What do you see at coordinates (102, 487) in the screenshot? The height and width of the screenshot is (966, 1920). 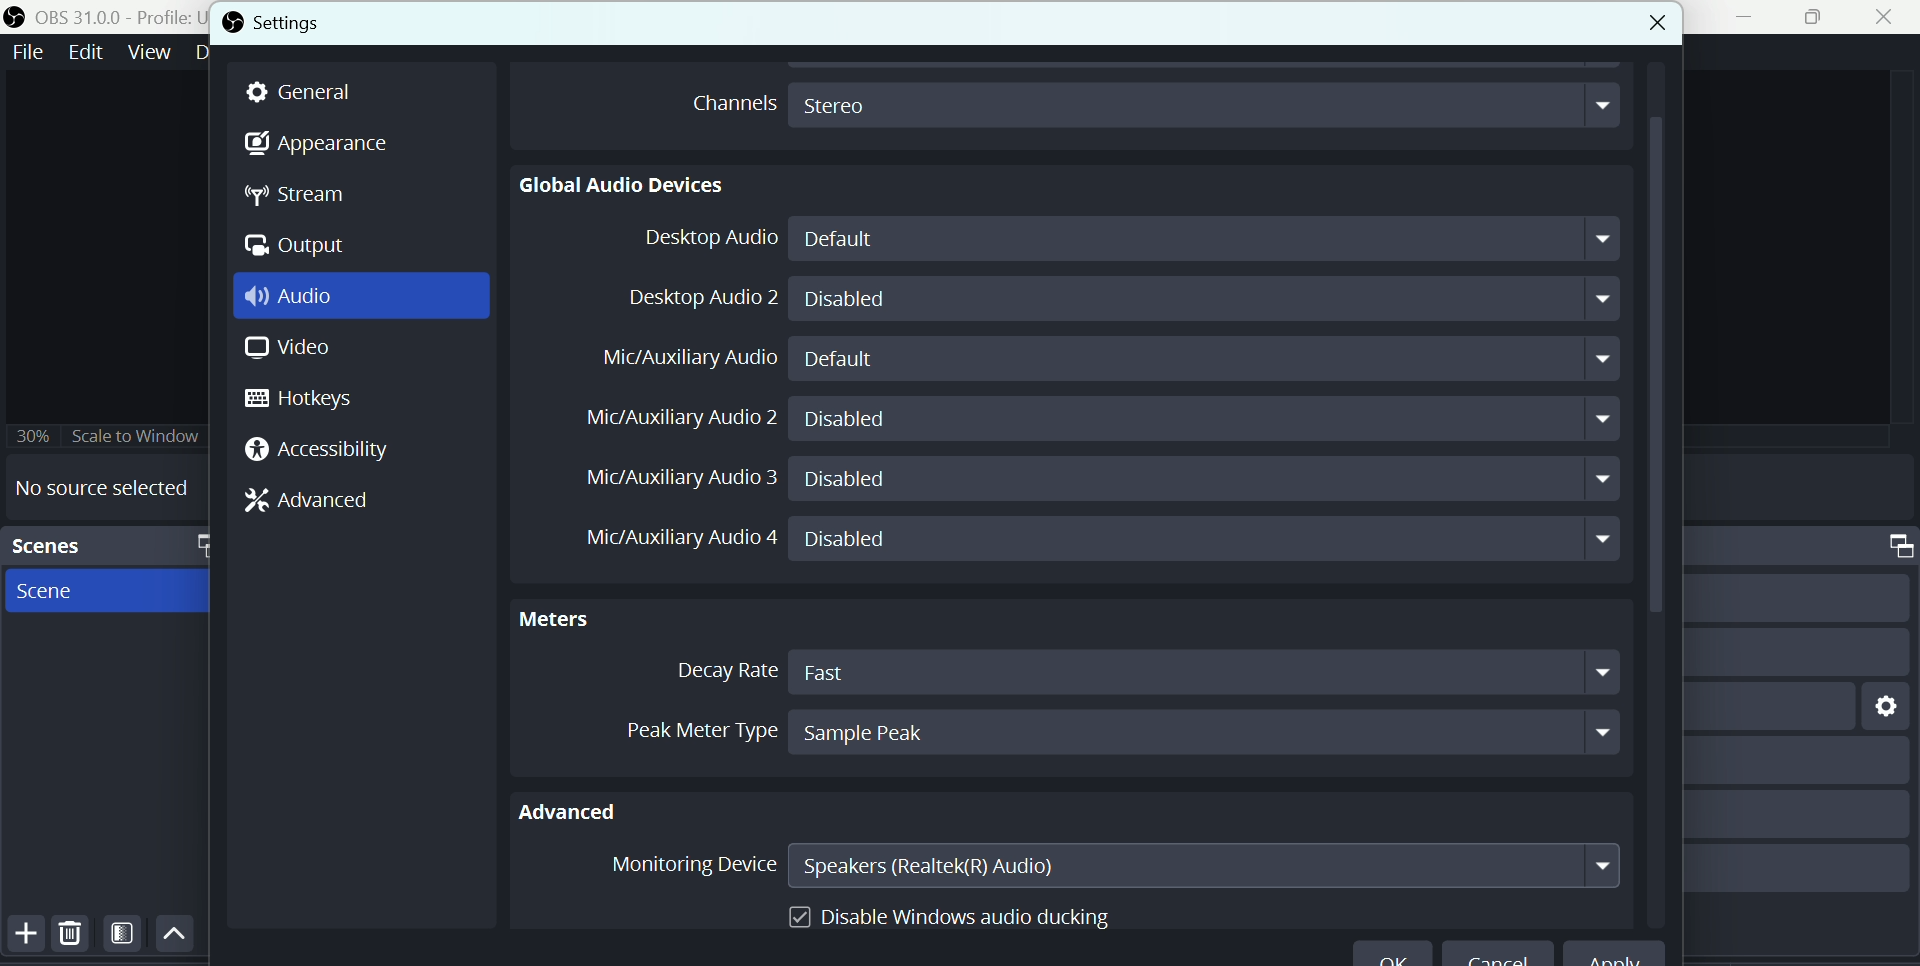 I see `No source selected` at bounding box center [102, 487].